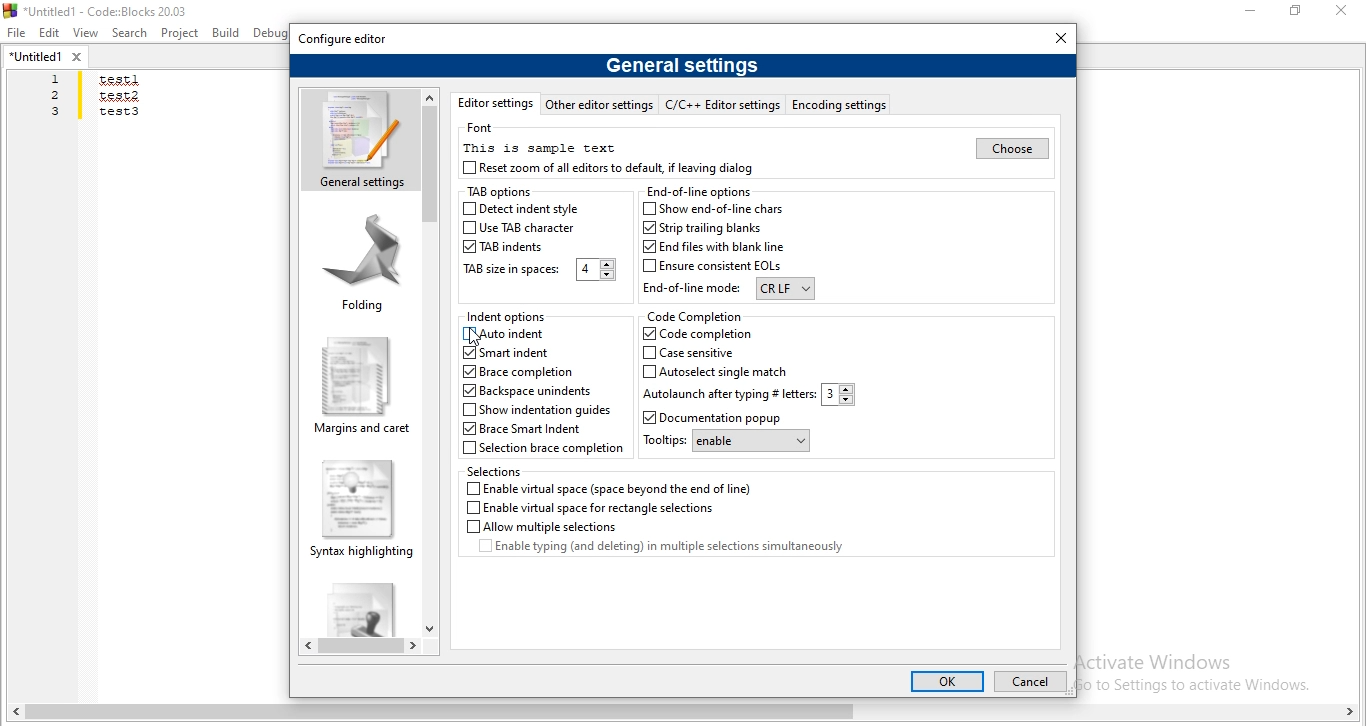 The image size is (1366, 726). What do you see at coordinates (508, 317) in the screenshot?
I see `Indent options` at bounding box center [508, 317].